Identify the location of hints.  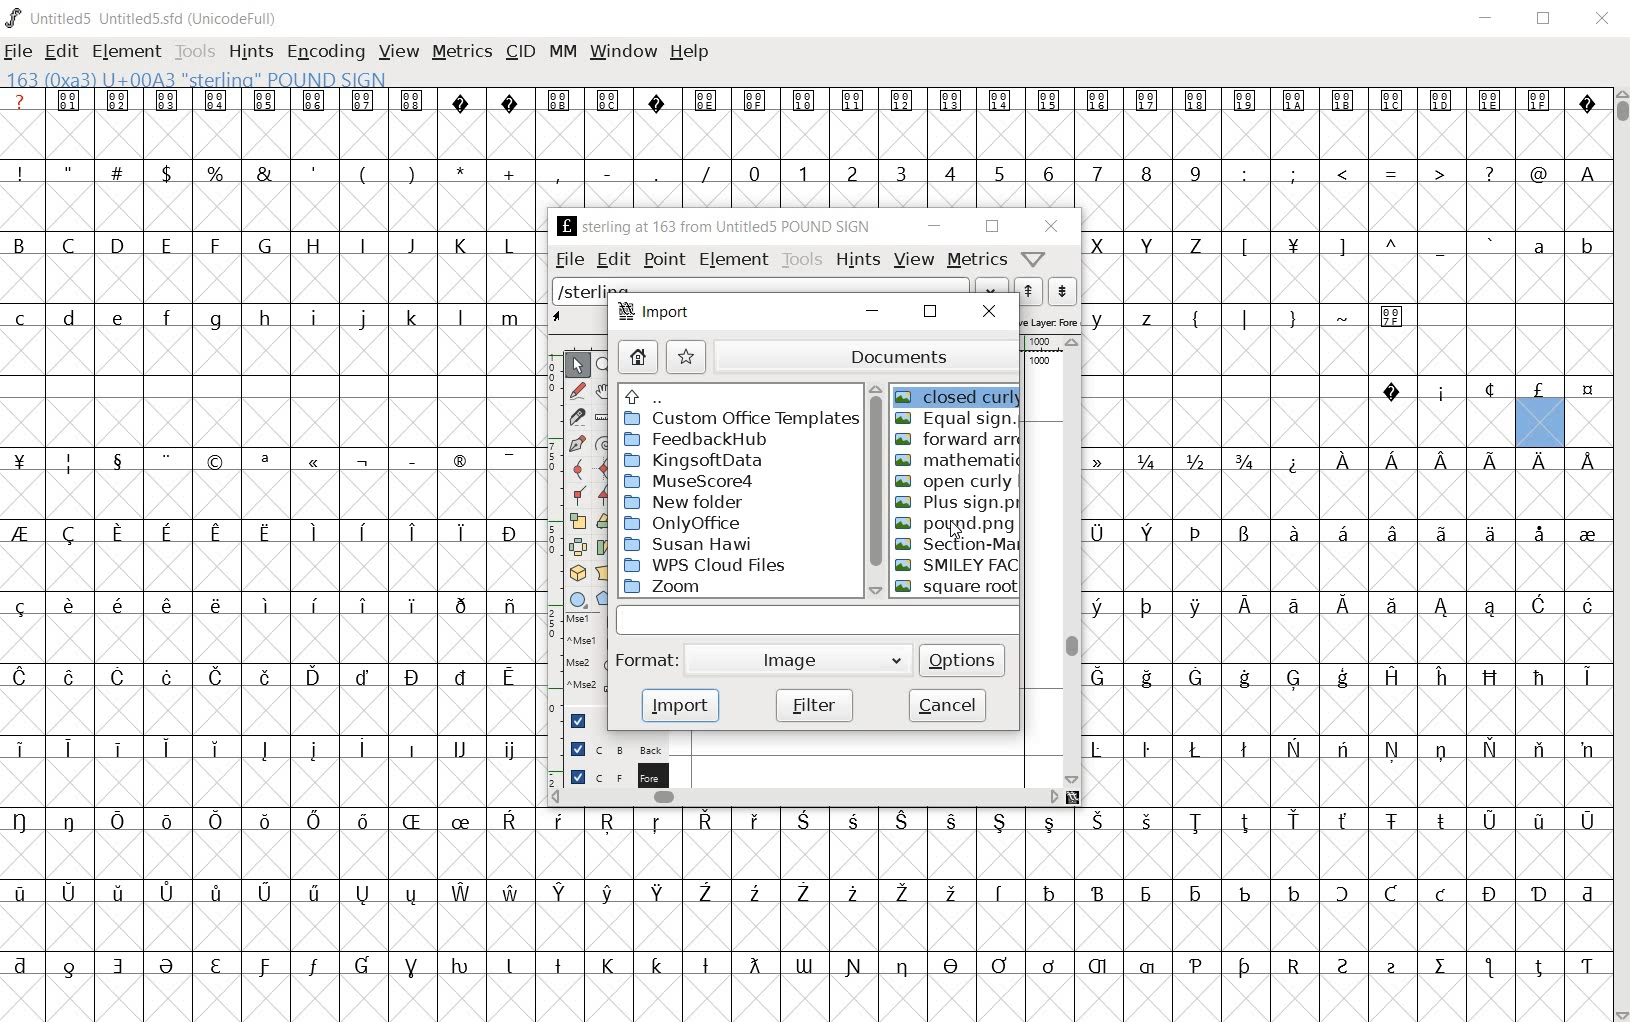
(858, 258).